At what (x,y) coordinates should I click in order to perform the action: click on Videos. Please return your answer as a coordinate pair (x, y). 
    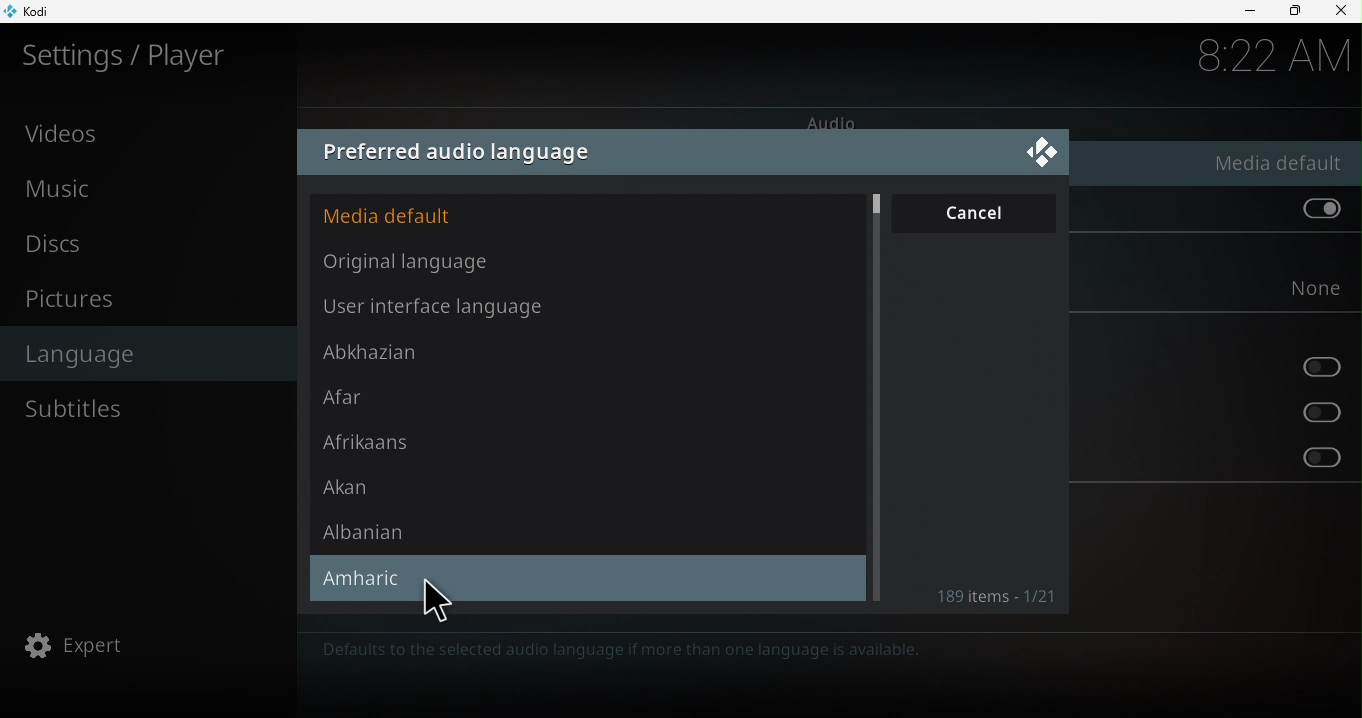
    Looking at the image, I should click on (148, 132).